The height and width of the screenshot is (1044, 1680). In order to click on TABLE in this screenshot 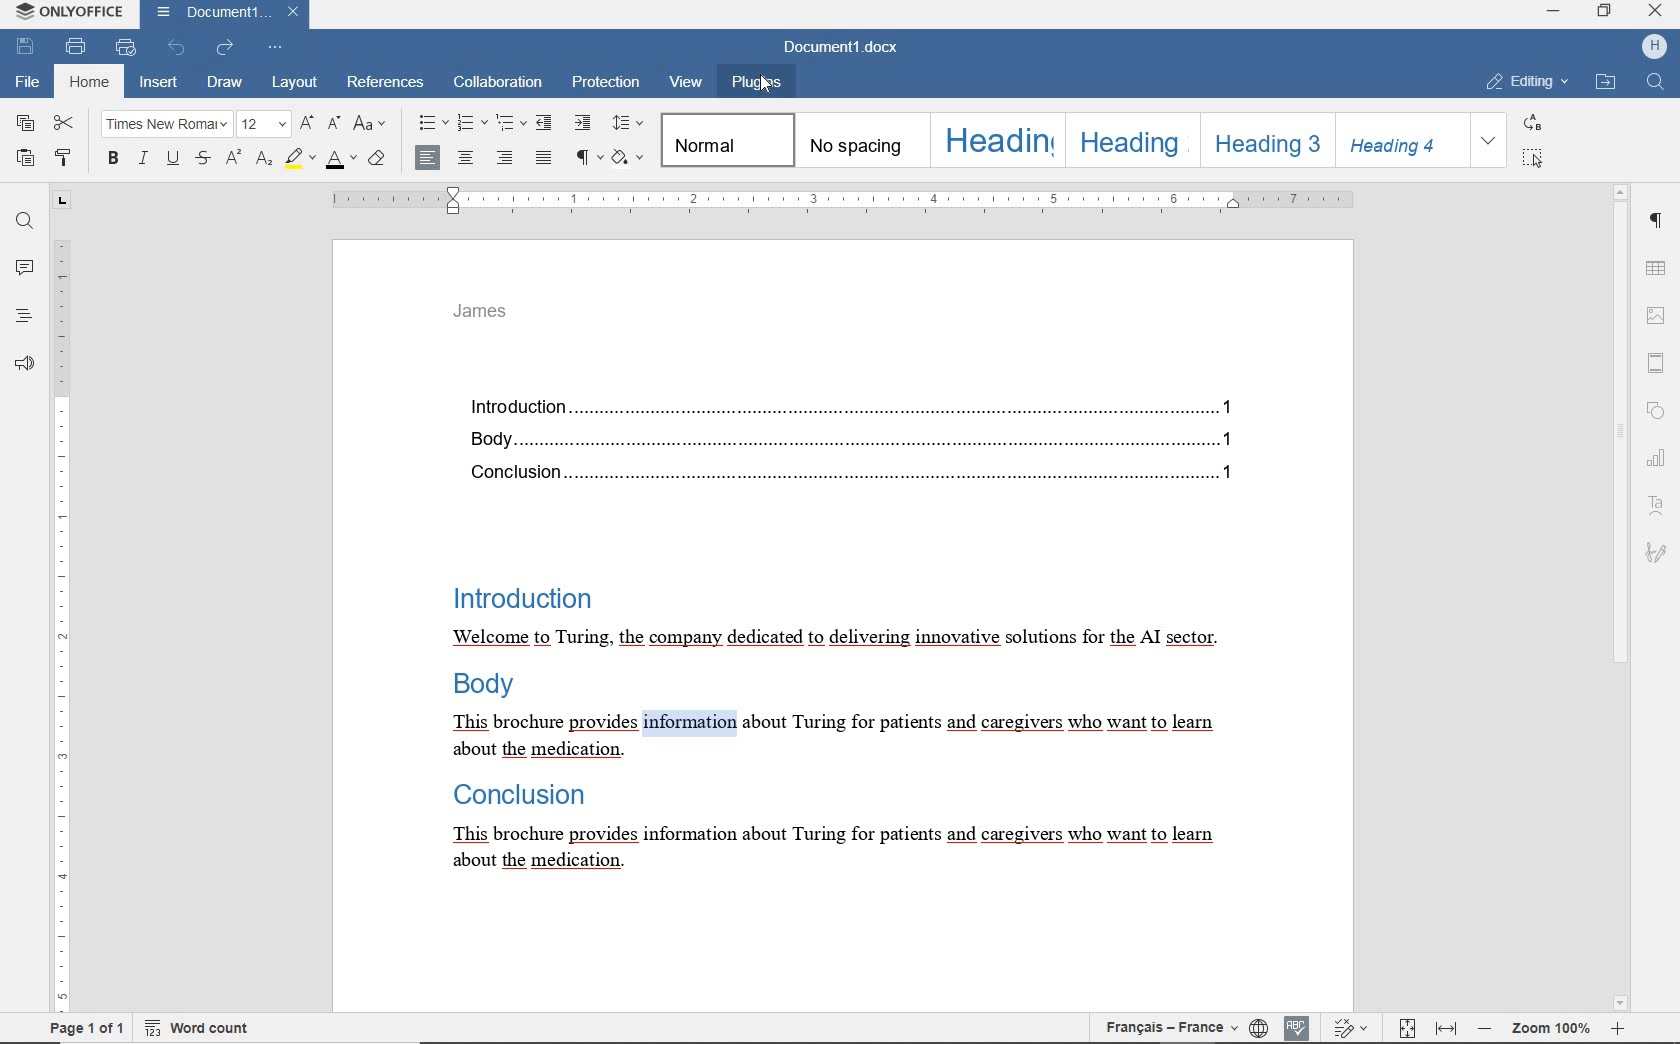, I will do `click(1658, 266)`.